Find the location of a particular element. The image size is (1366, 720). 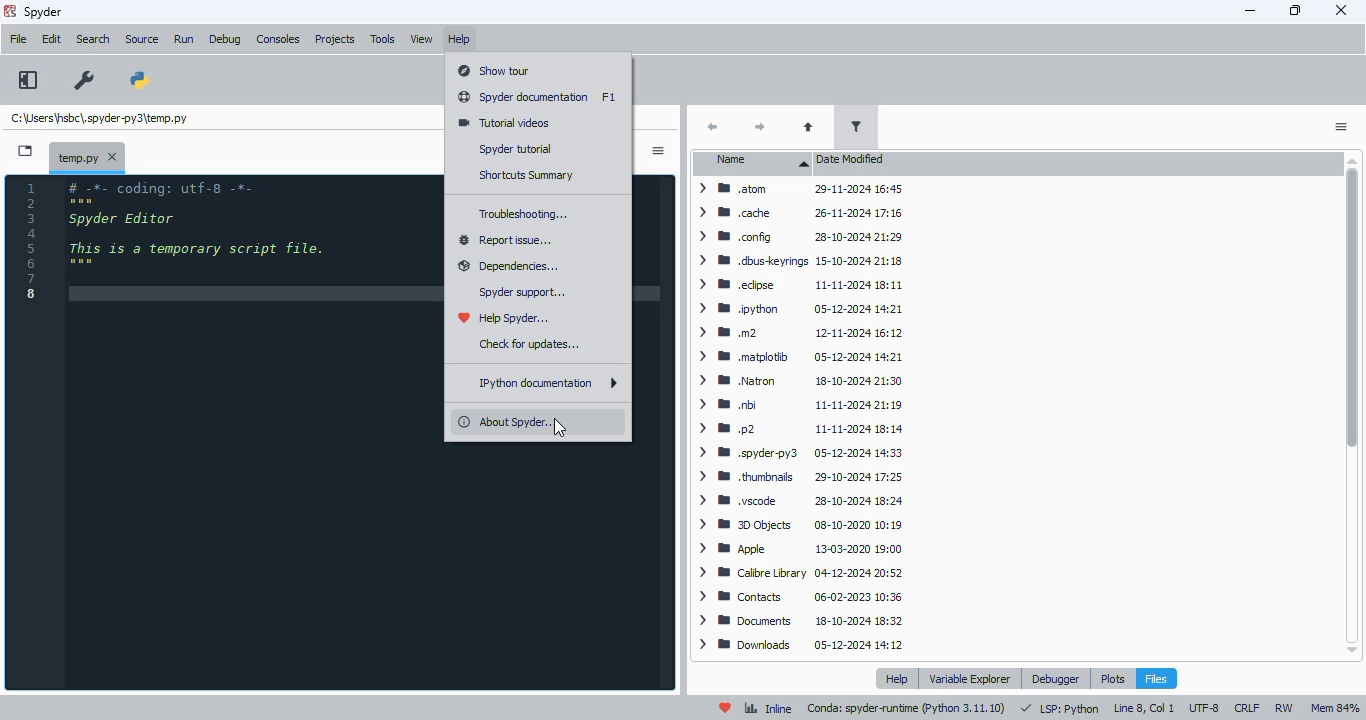

close is located at coordinates (1342, 11).